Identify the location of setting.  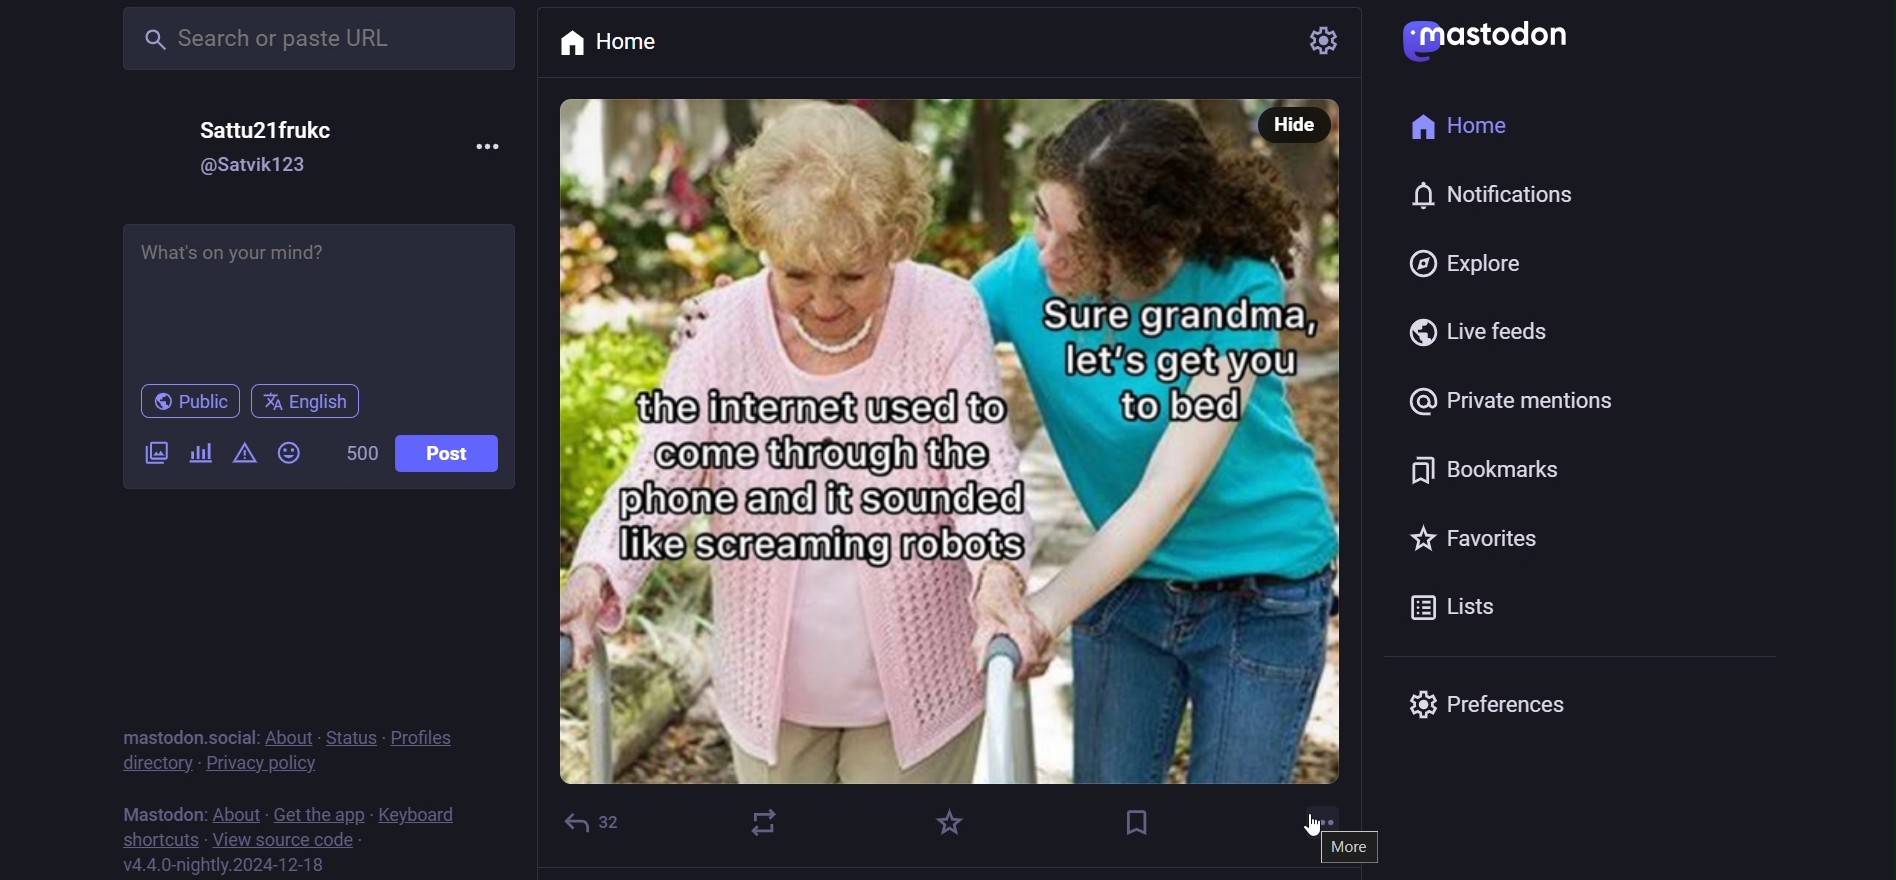
(1306, 39).